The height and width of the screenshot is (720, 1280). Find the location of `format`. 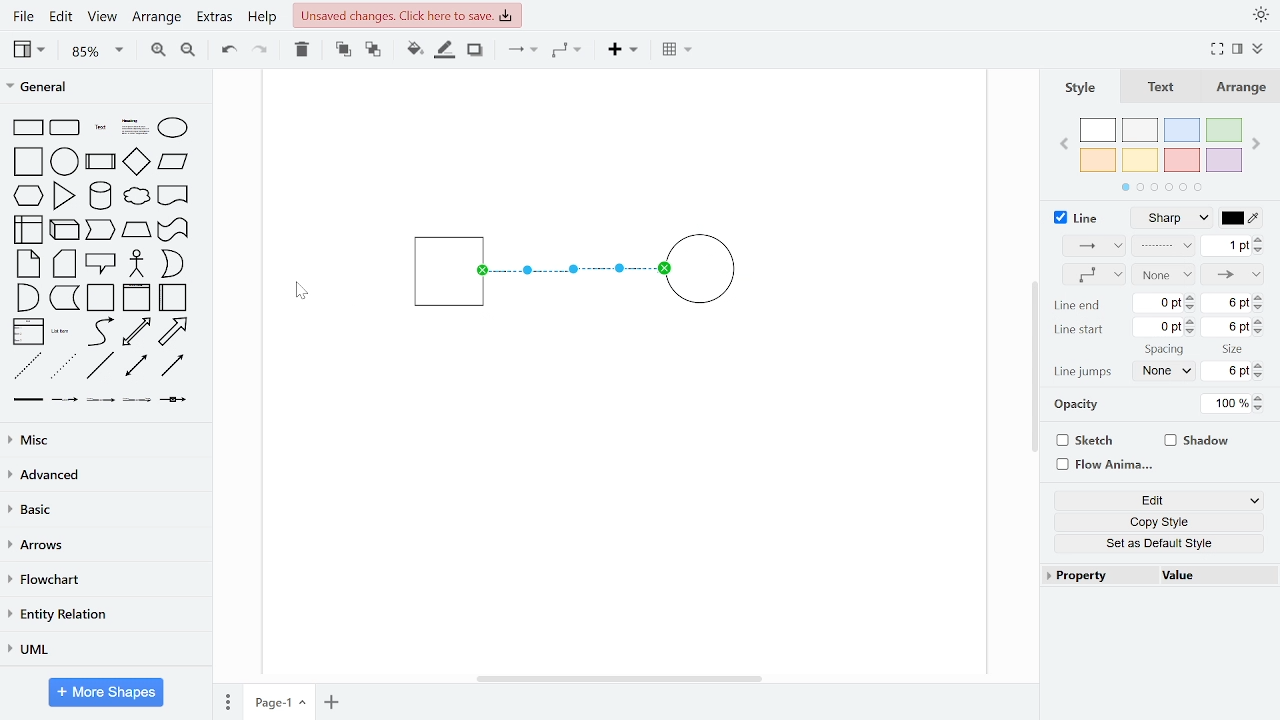

format is located at coordinates (1238, 49).